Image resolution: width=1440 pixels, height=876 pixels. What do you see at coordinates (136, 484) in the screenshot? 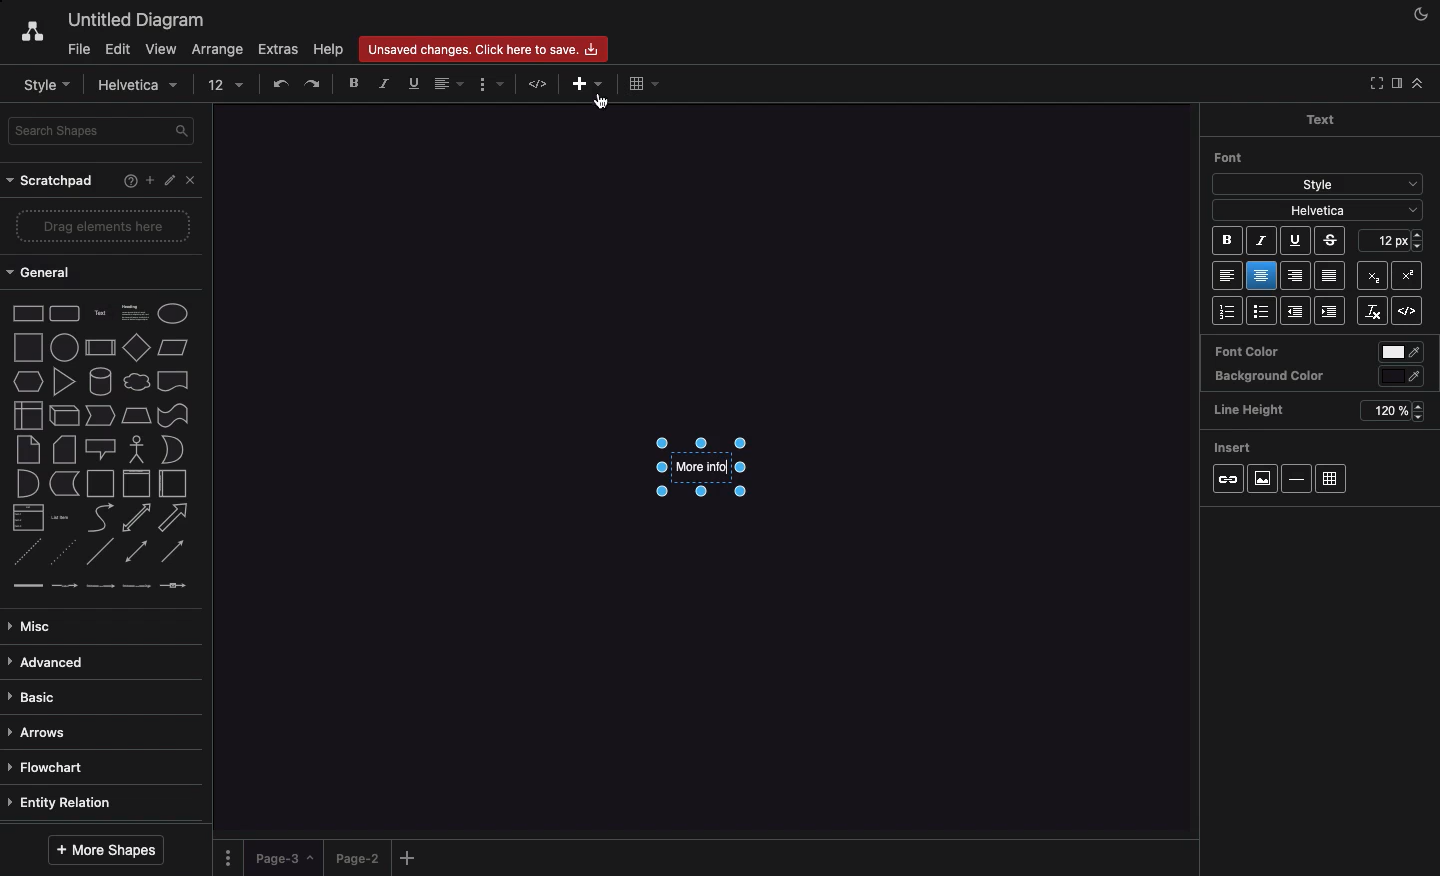
I see `vertical container` at bounding box center [136, 484].